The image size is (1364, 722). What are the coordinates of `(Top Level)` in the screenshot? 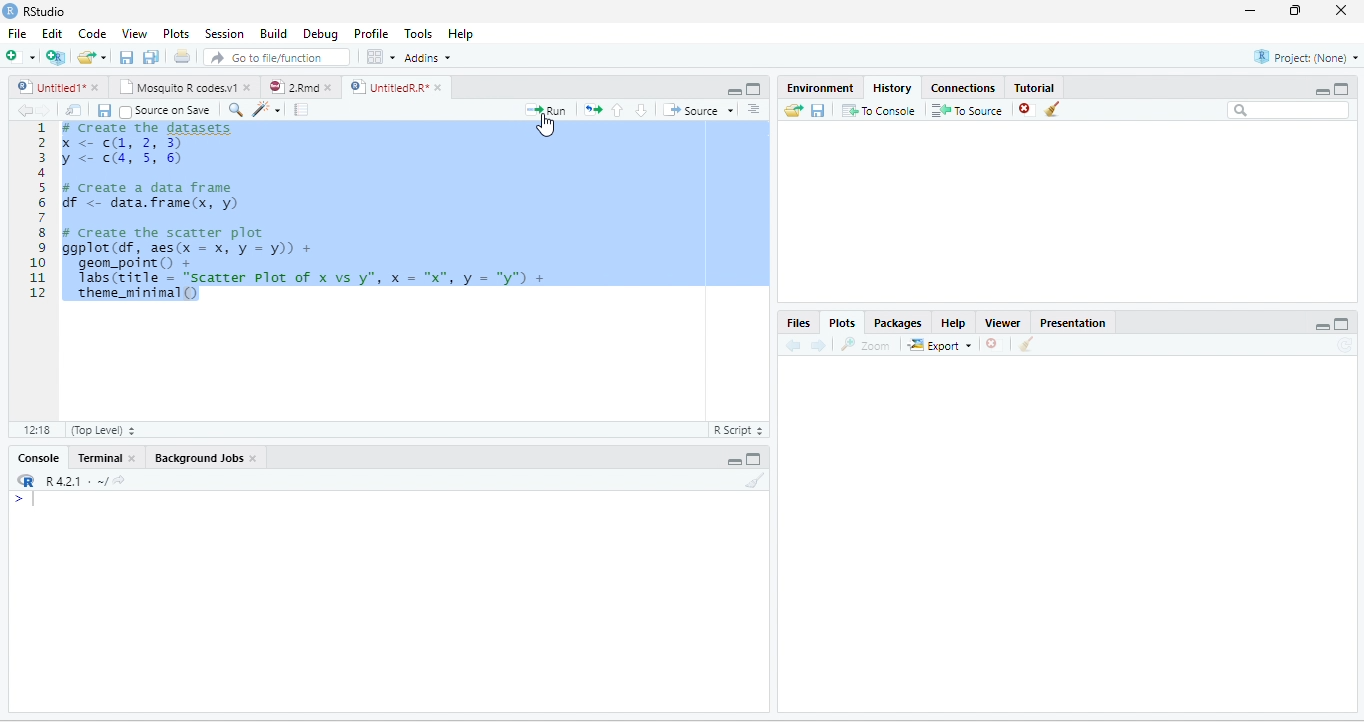 It's located at (101, 429).